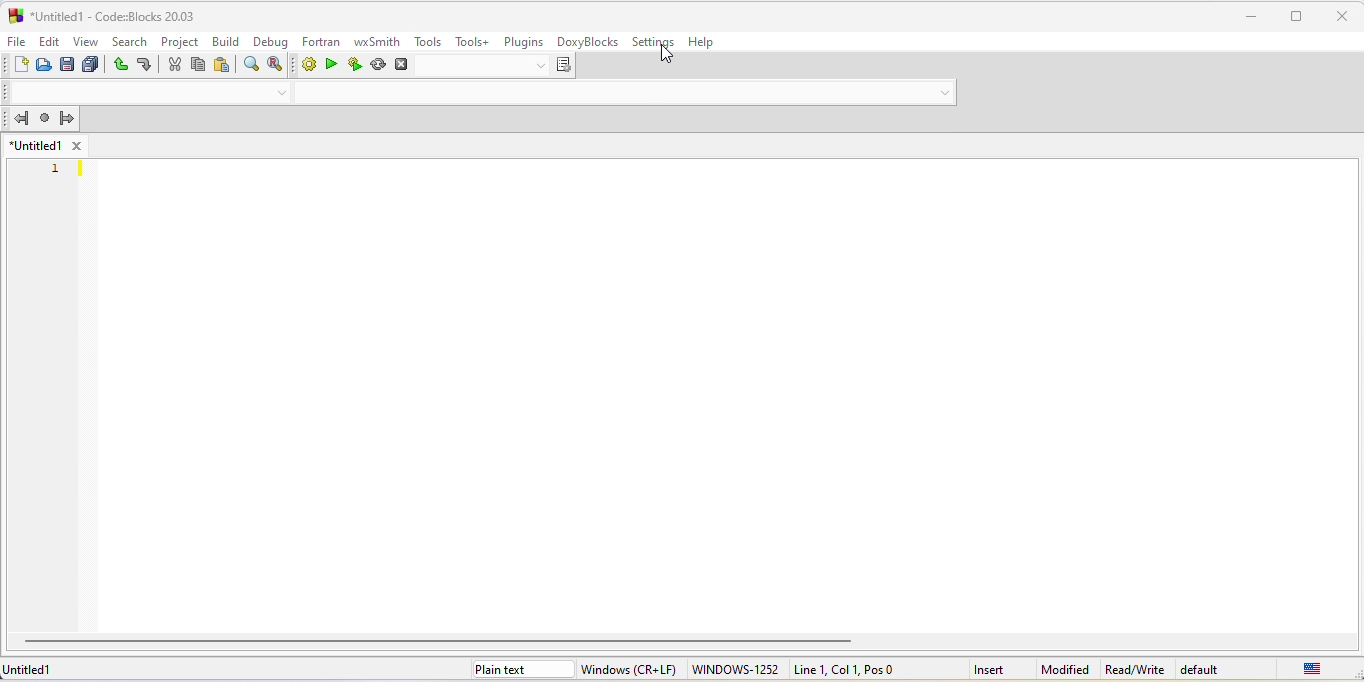 This screenshot has height=682, width=1364. I want to click on cursor, so click(665, 55).